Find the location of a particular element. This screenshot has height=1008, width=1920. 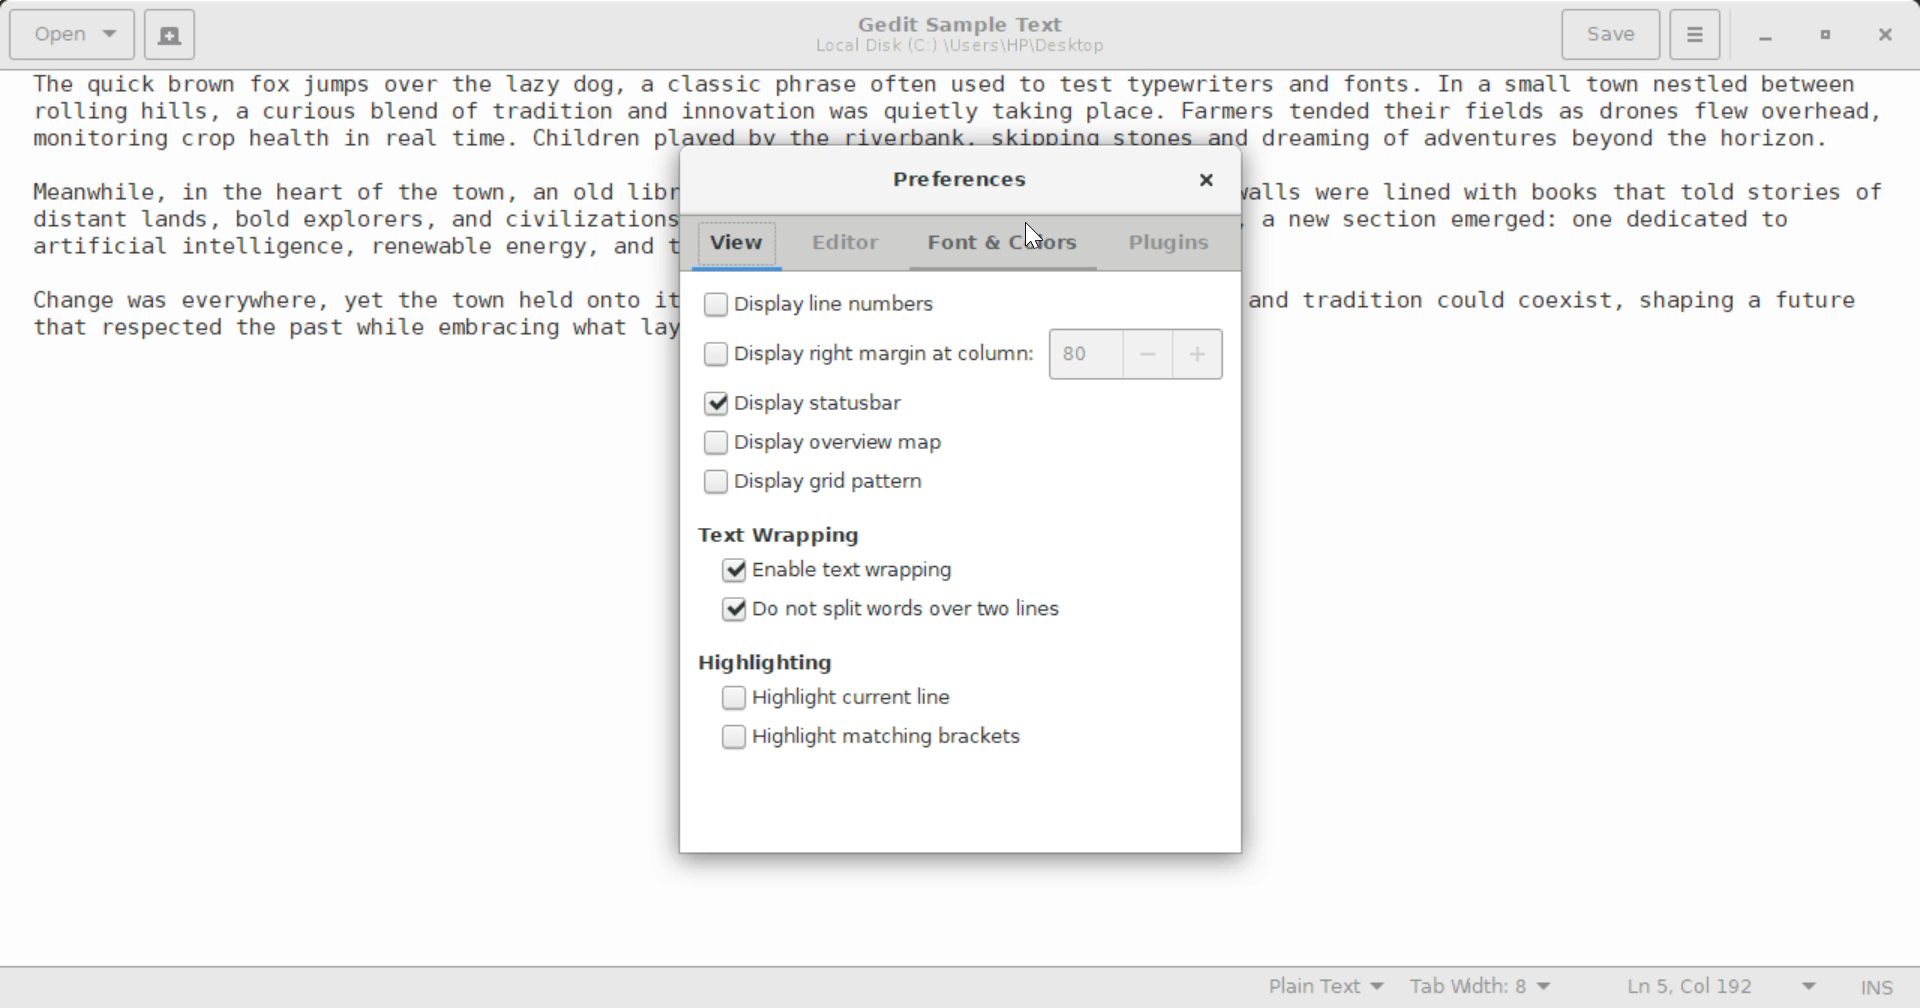

Display Right Margin at Column is located at coordinates (865, 357).